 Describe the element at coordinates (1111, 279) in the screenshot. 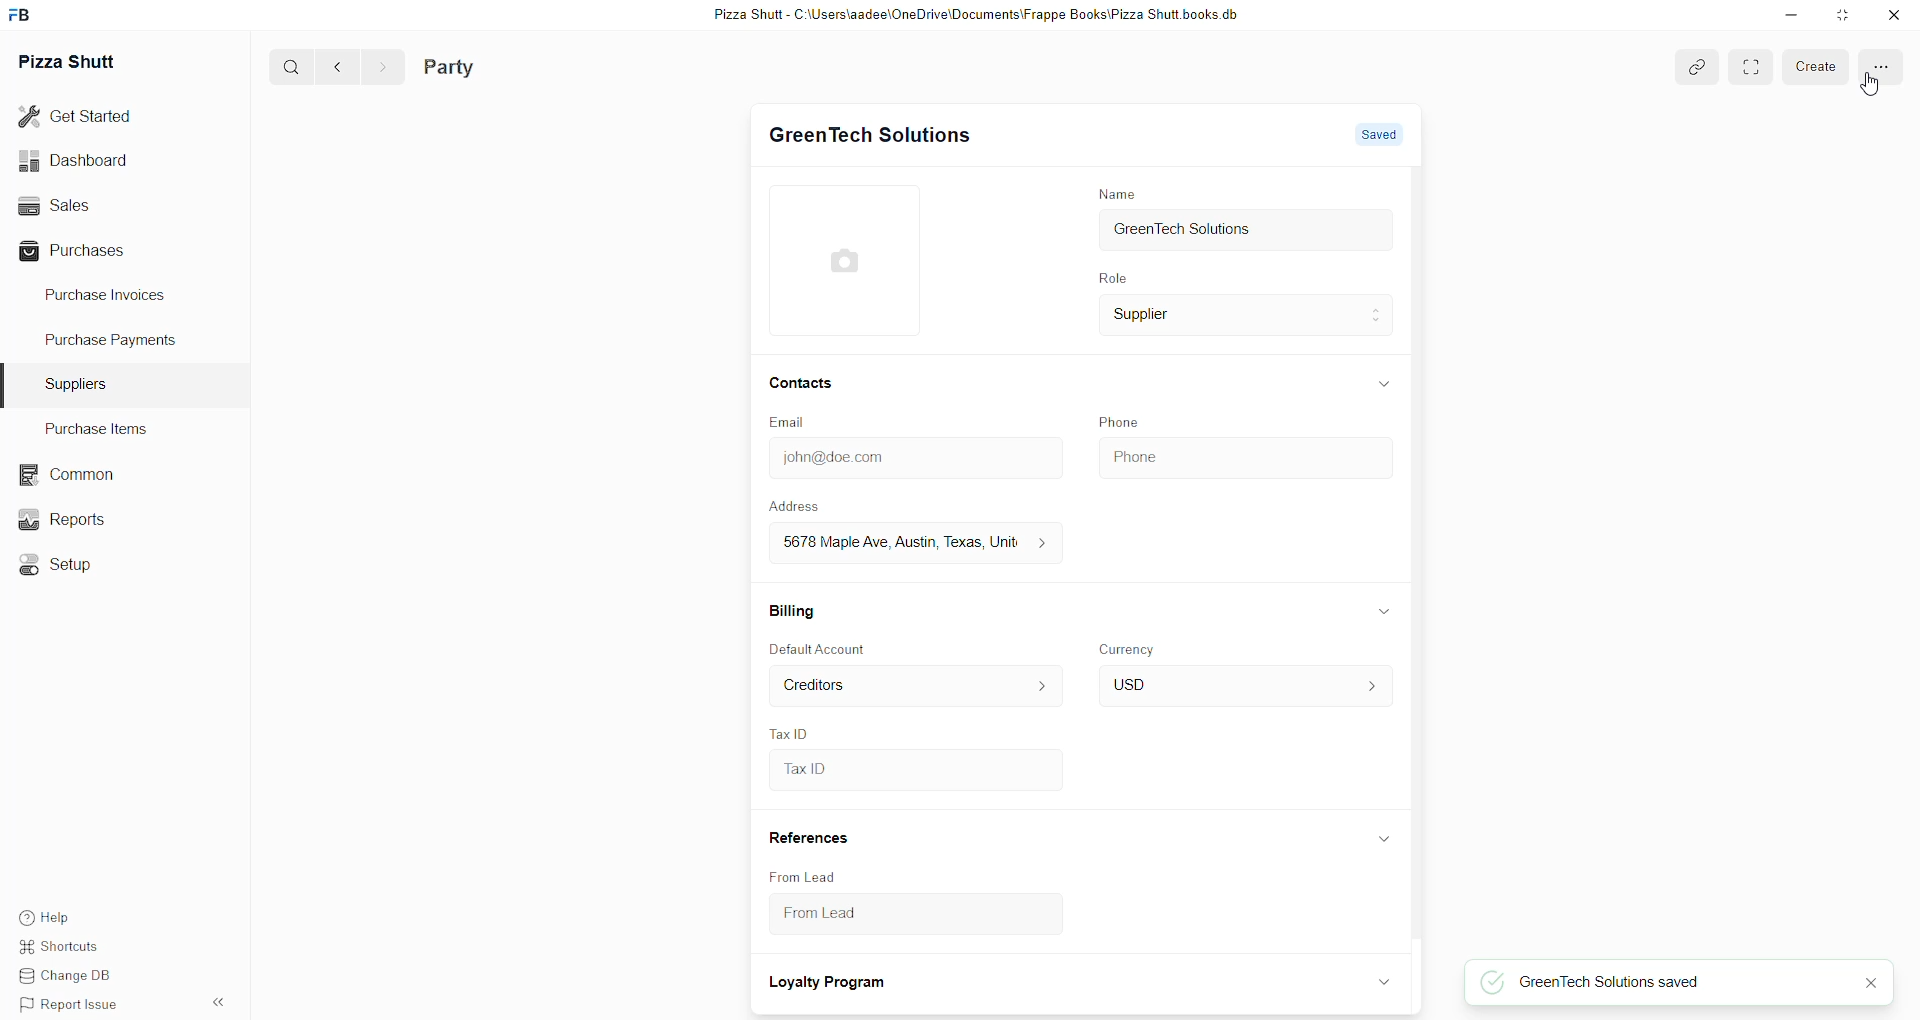

I see `Role` at that location.